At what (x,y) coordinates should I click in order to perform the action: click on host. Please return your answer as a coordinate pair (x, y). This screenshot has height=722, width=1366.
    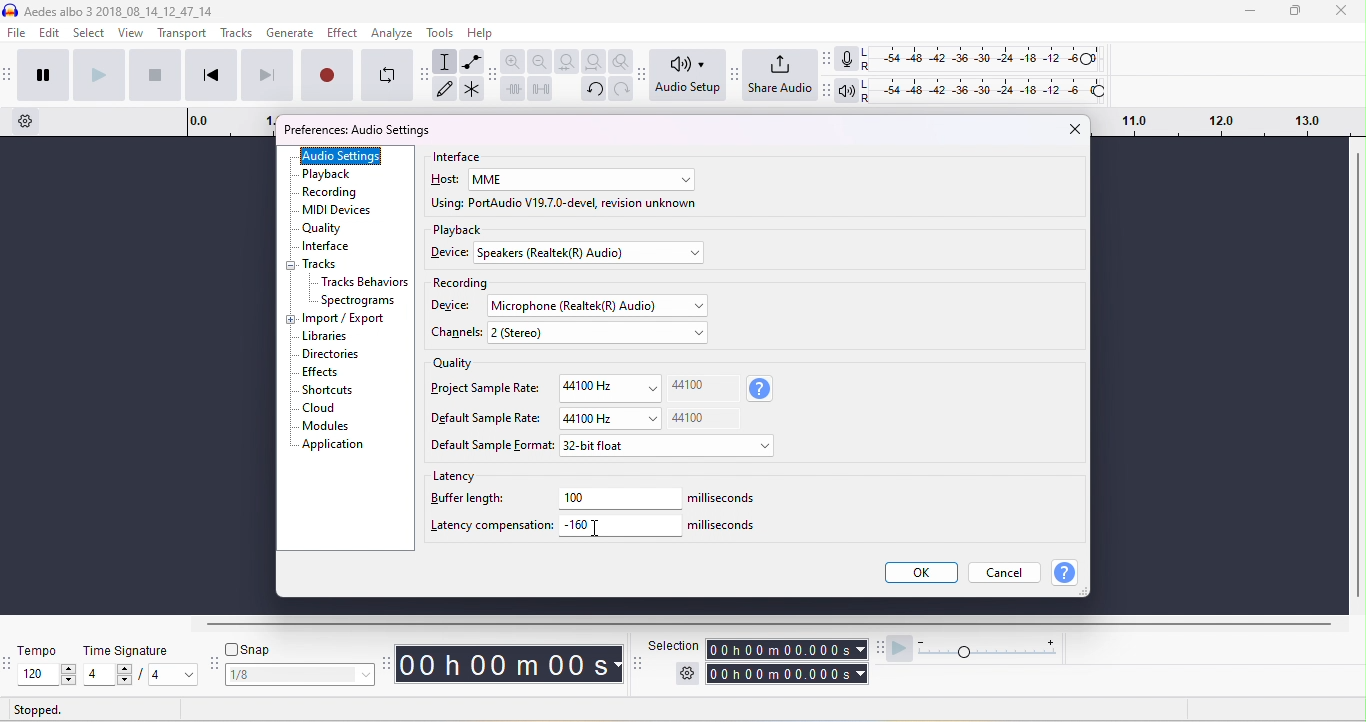
    Looking at the image, I should click on (446, 180).